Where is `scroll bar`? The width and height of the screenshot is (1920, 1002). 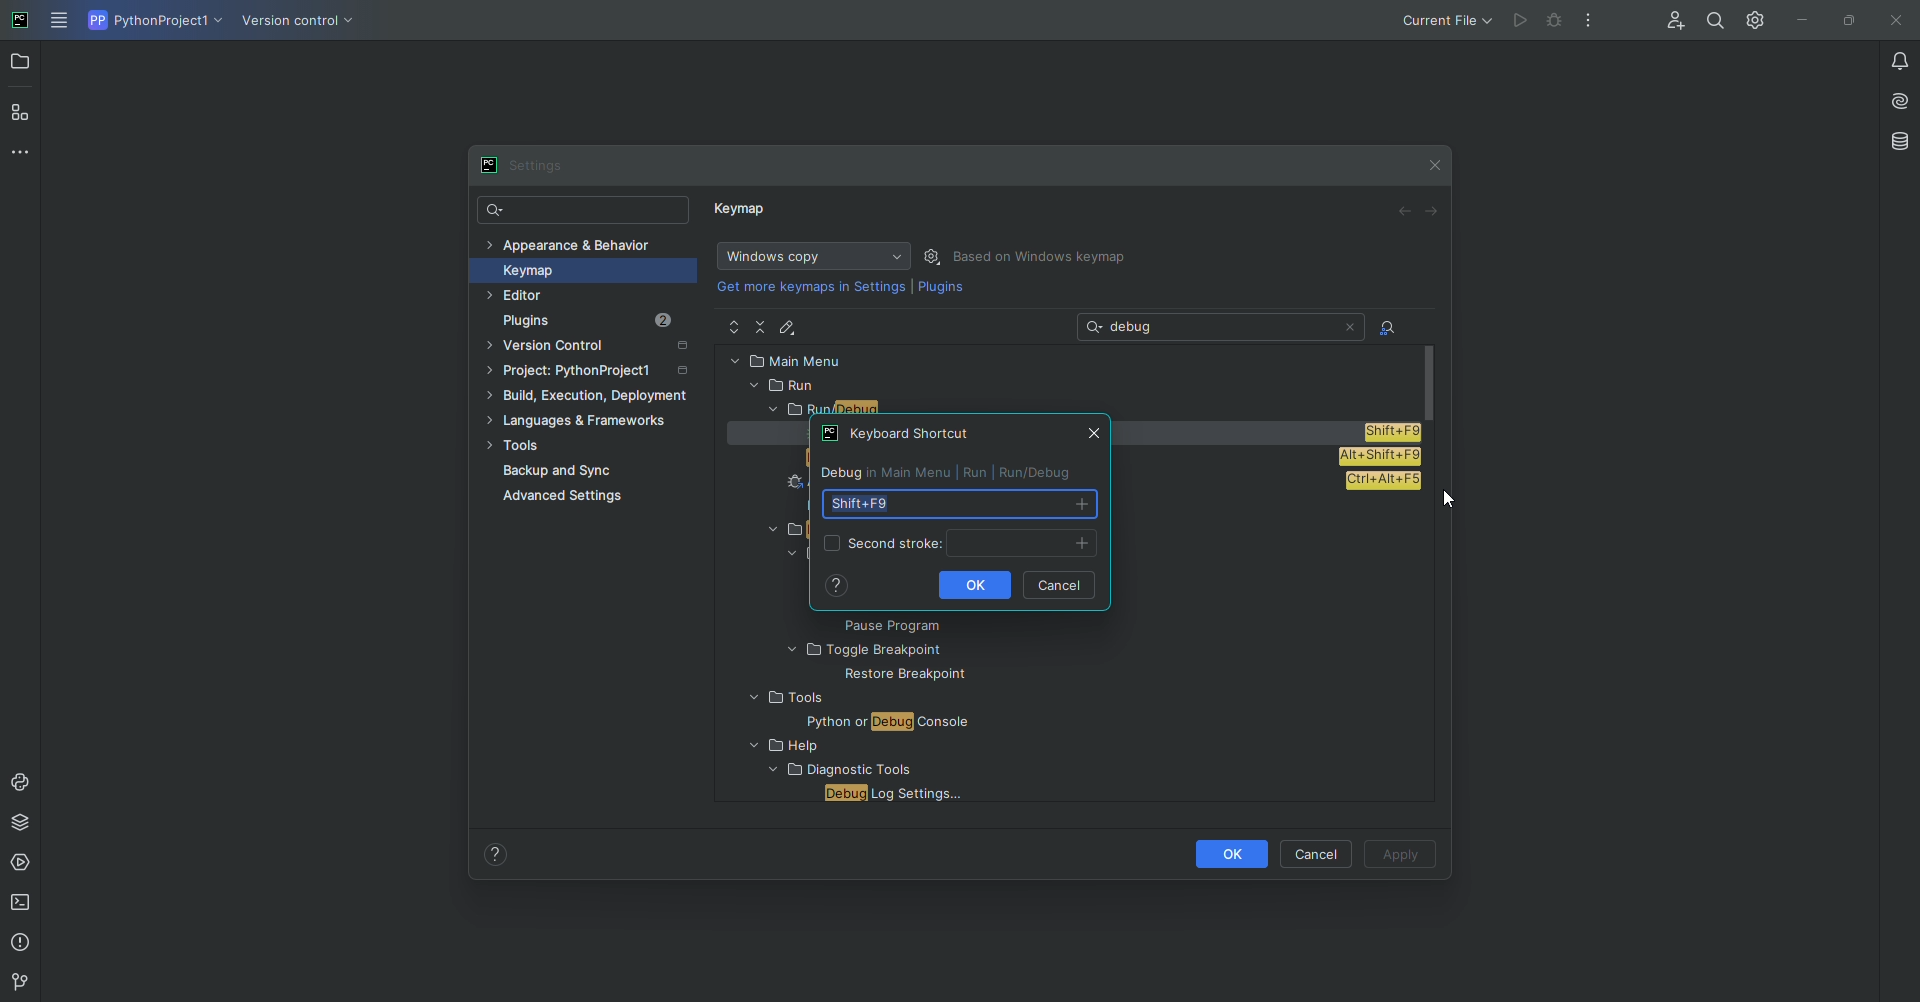
scroll bar is located at coordinates (1432, 380).